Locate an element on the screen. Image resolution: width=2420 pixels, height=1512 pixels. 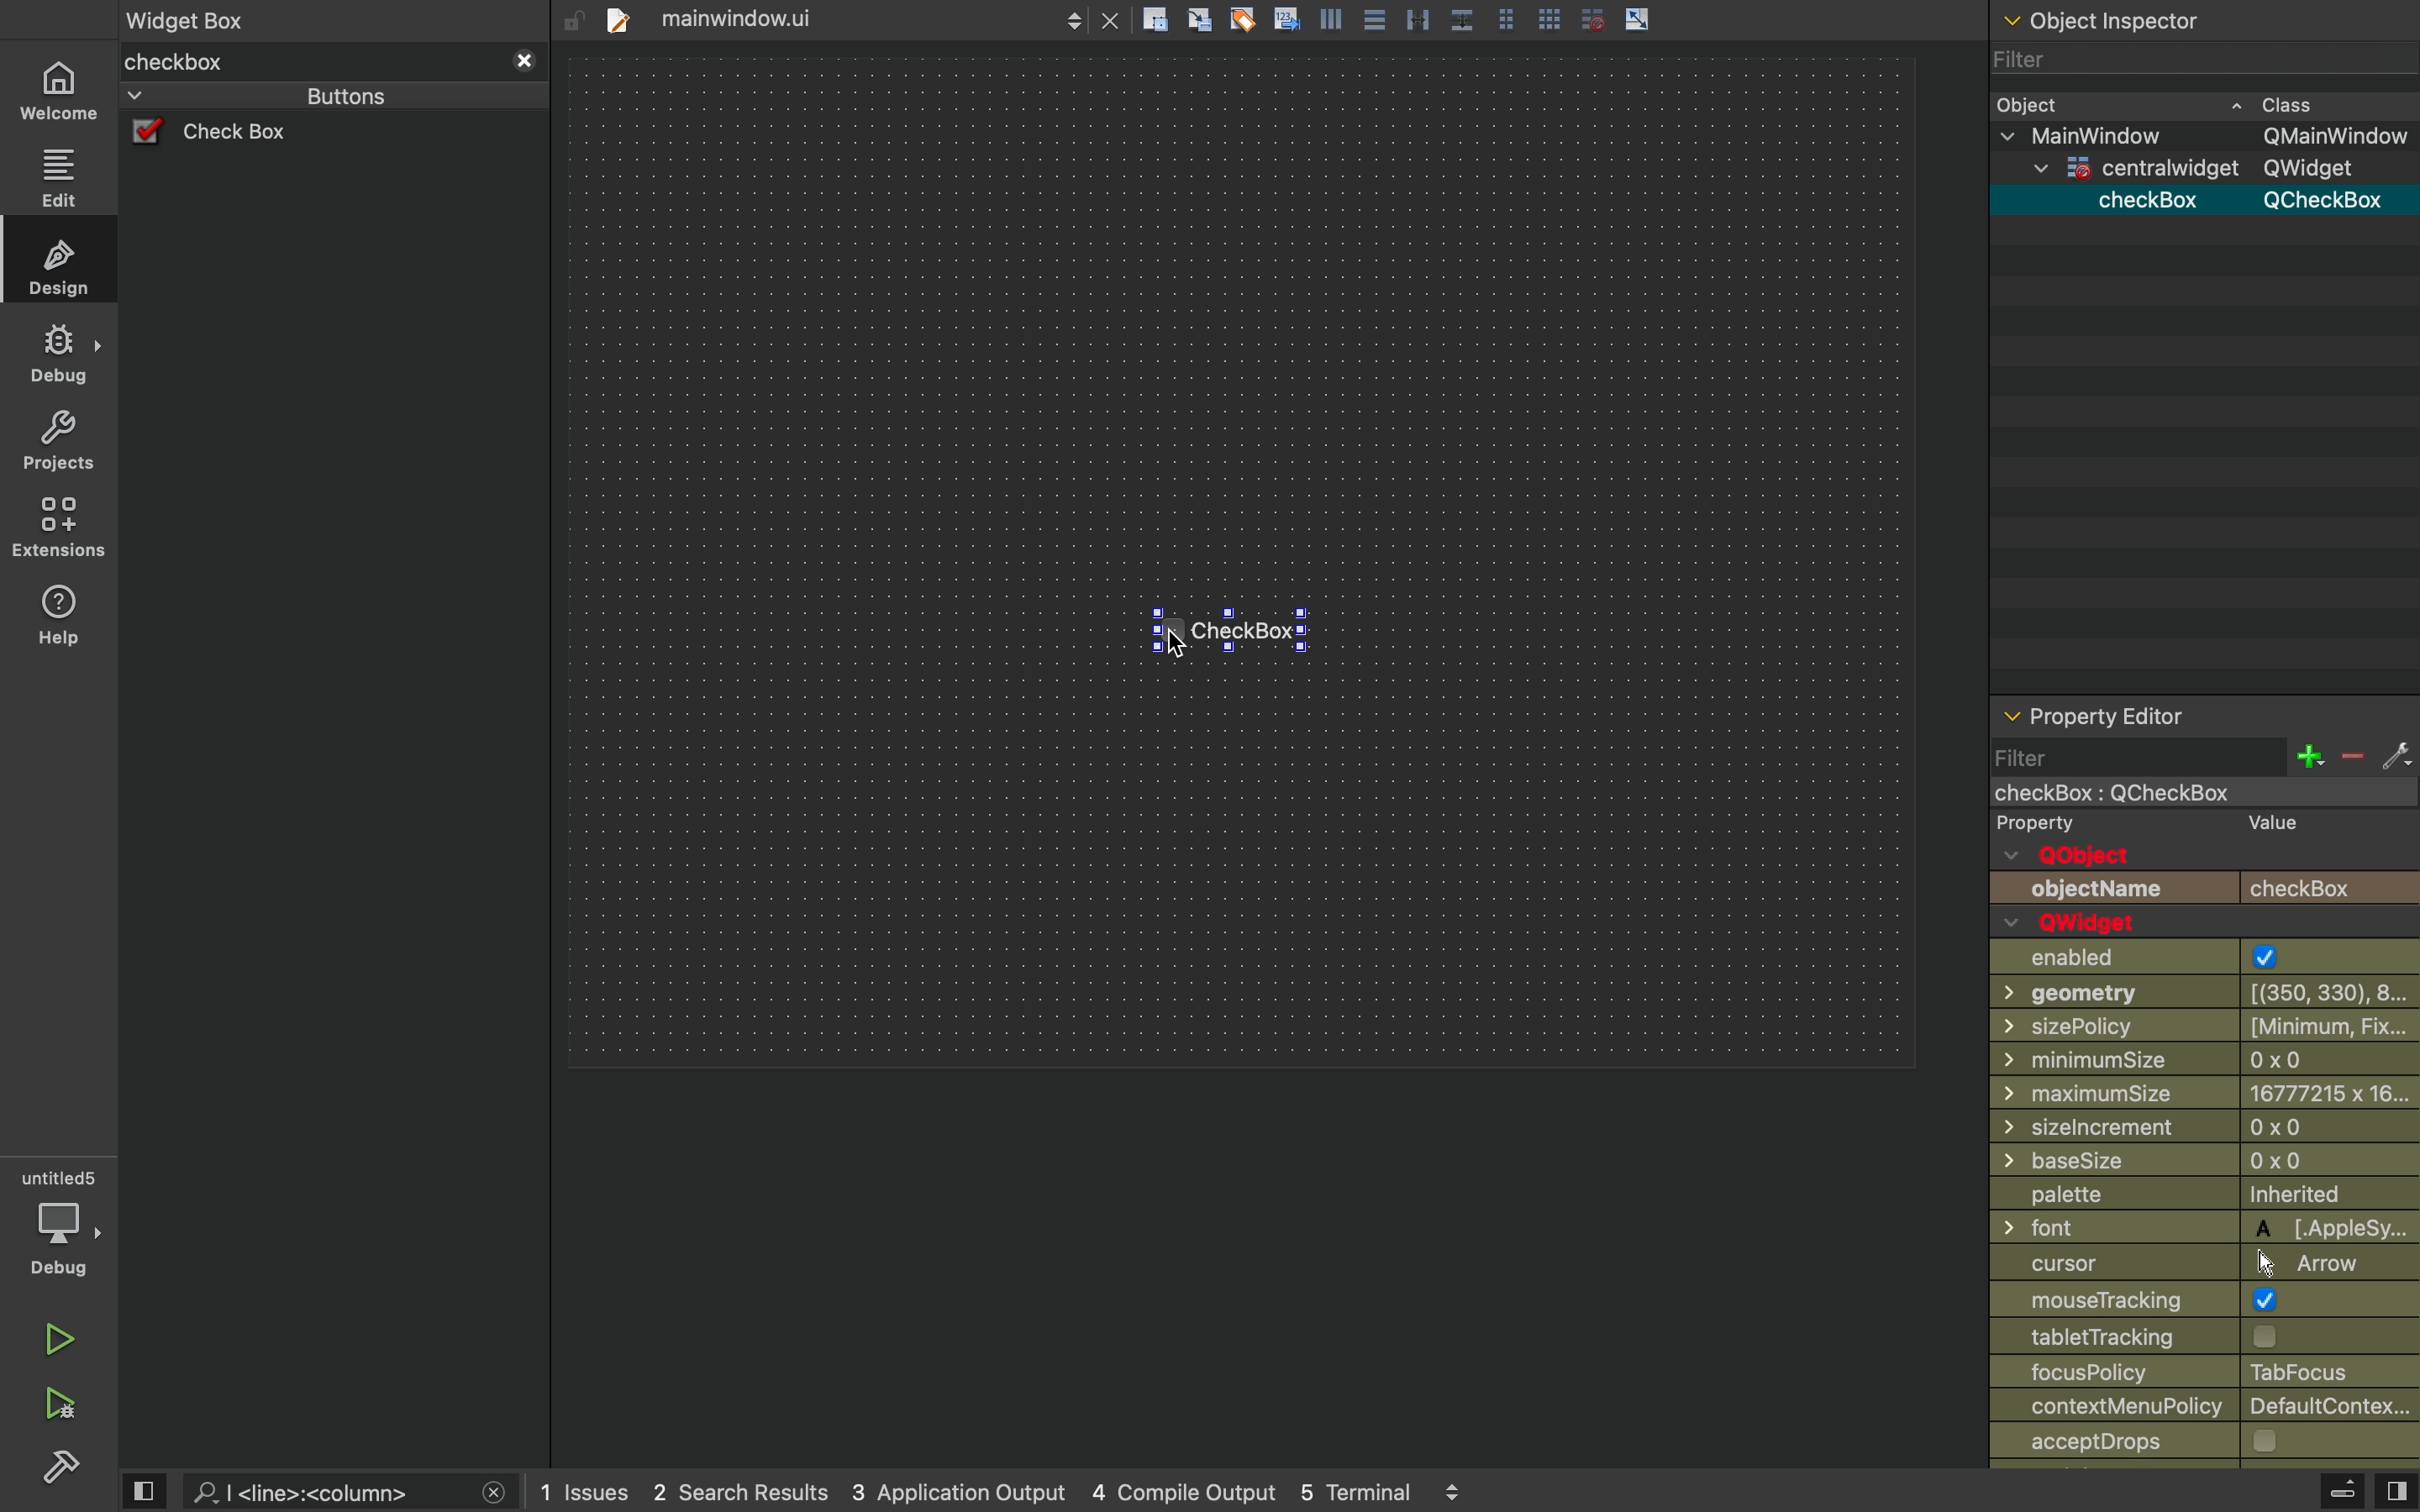
file tab is located at coordinates (759, 19).